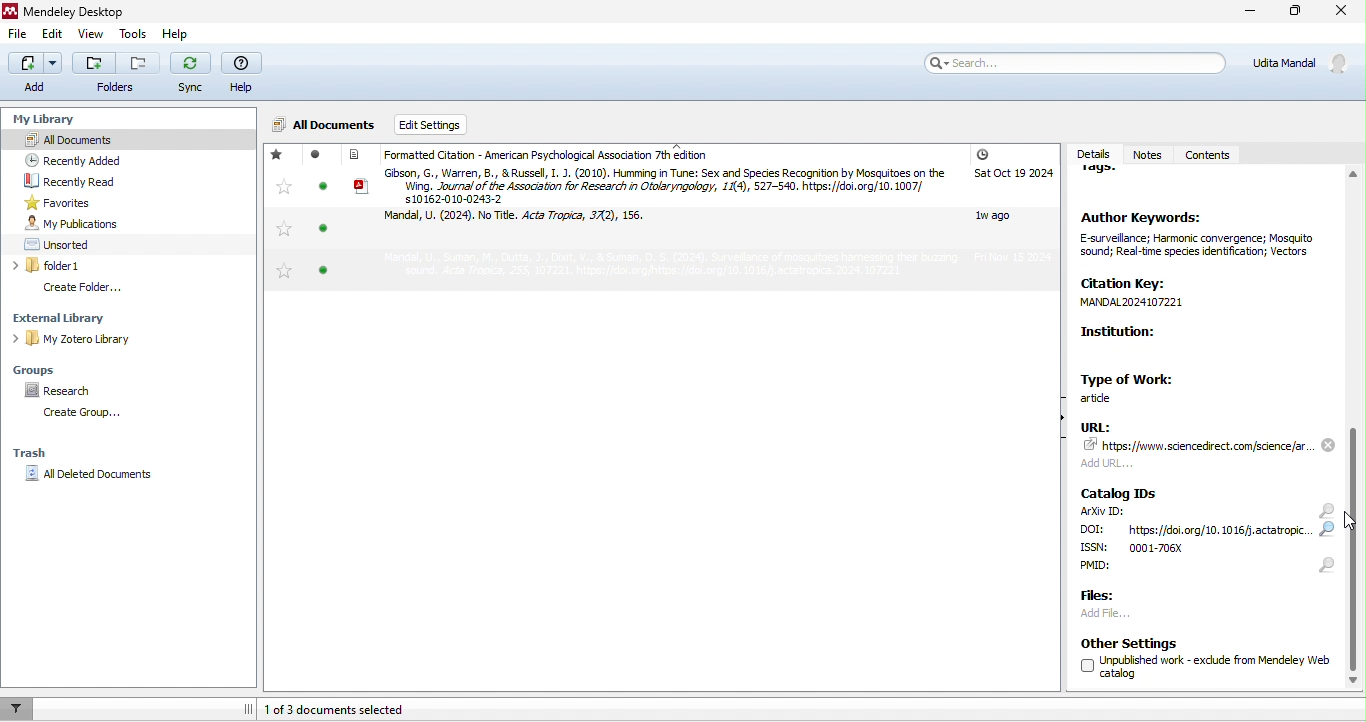  Describe the element at coordinates (1291, 14) in the screenshot. I see `maximize` at that location.